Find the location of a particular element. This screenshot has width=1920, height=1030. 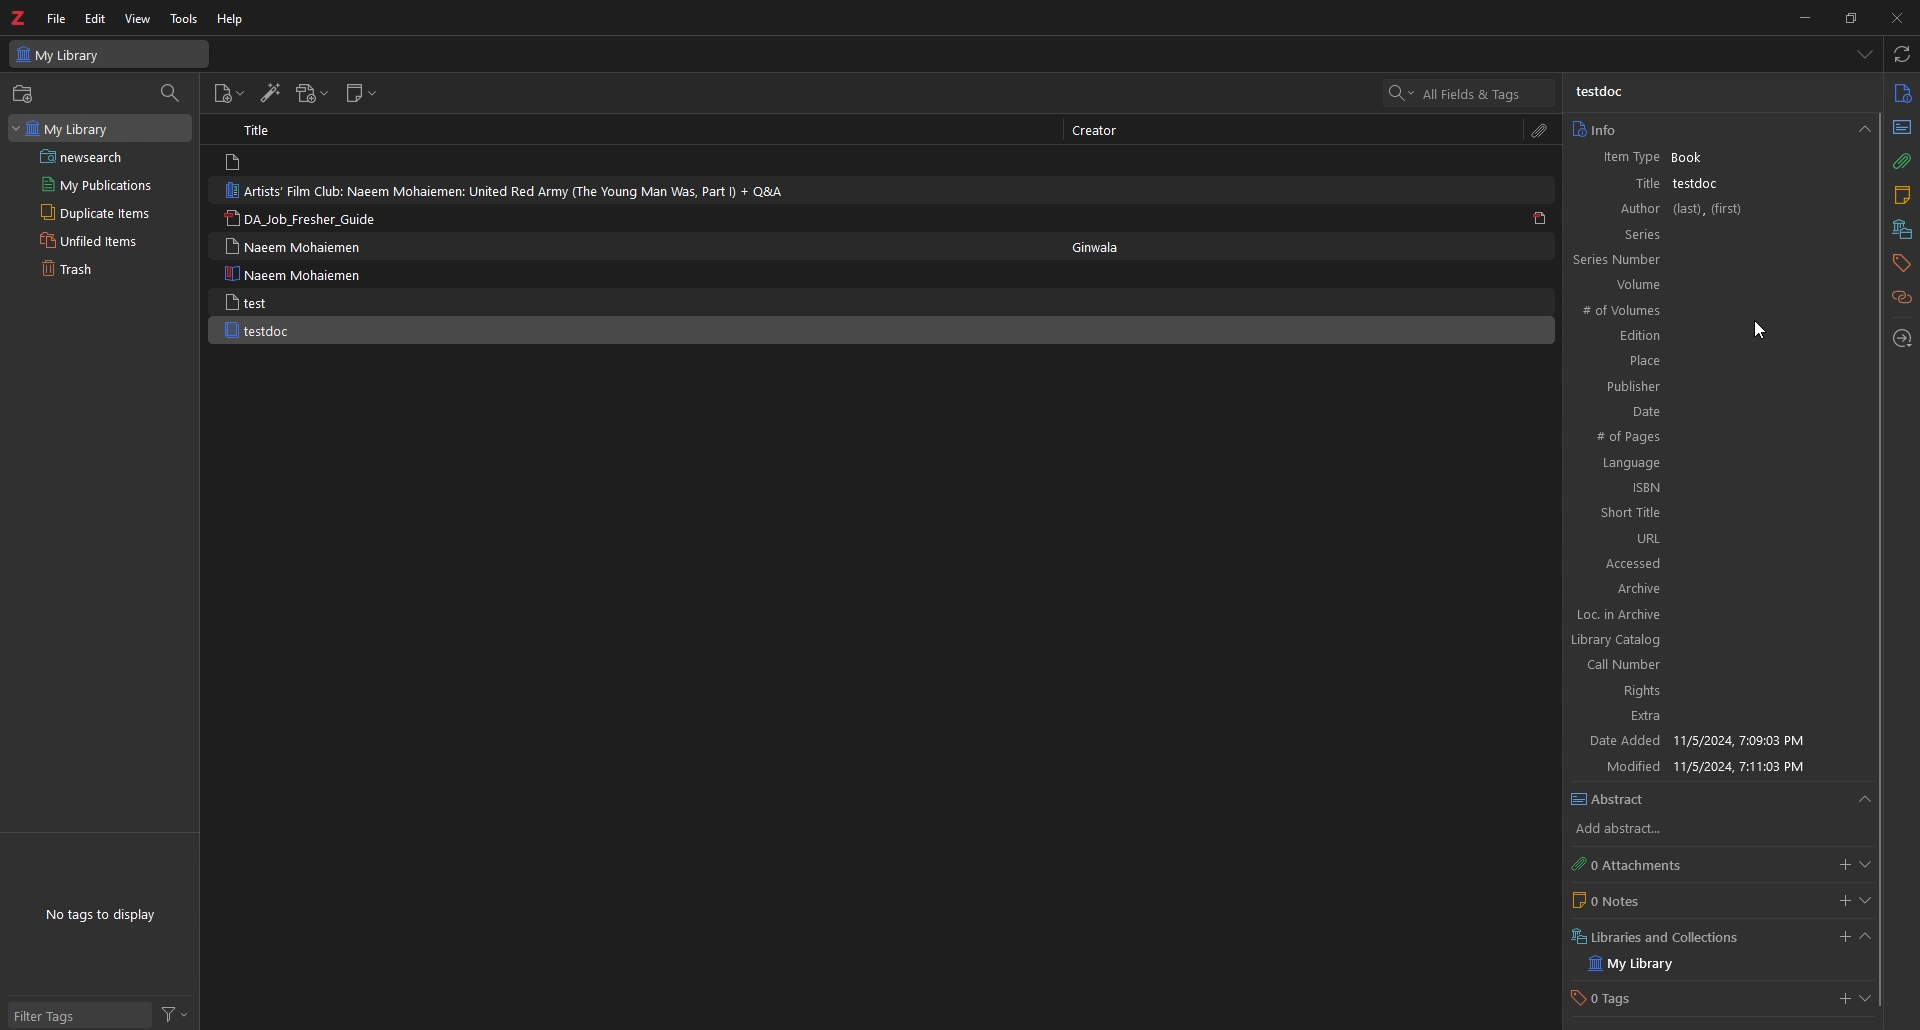

Libraries and Collections is located at coordinates (1678, 936).